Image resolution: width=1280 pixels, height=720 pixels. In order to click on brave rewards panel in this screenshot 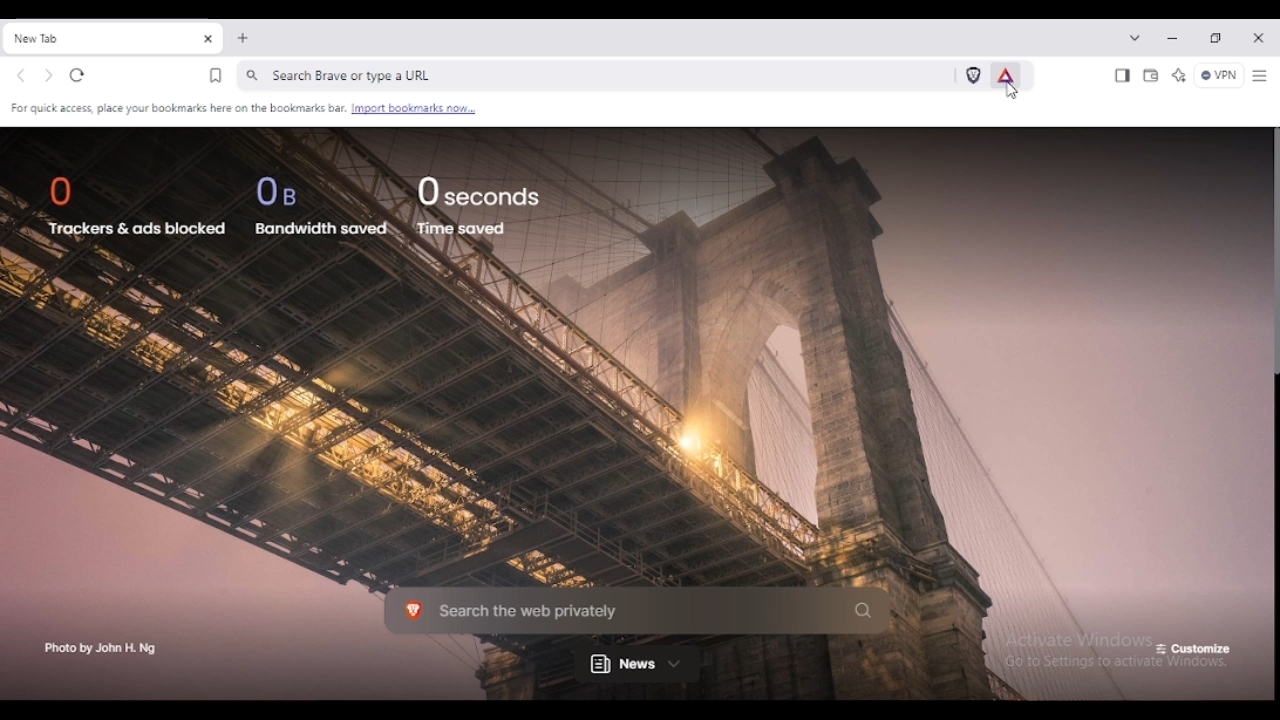, I will do `click(1006, 75)`.